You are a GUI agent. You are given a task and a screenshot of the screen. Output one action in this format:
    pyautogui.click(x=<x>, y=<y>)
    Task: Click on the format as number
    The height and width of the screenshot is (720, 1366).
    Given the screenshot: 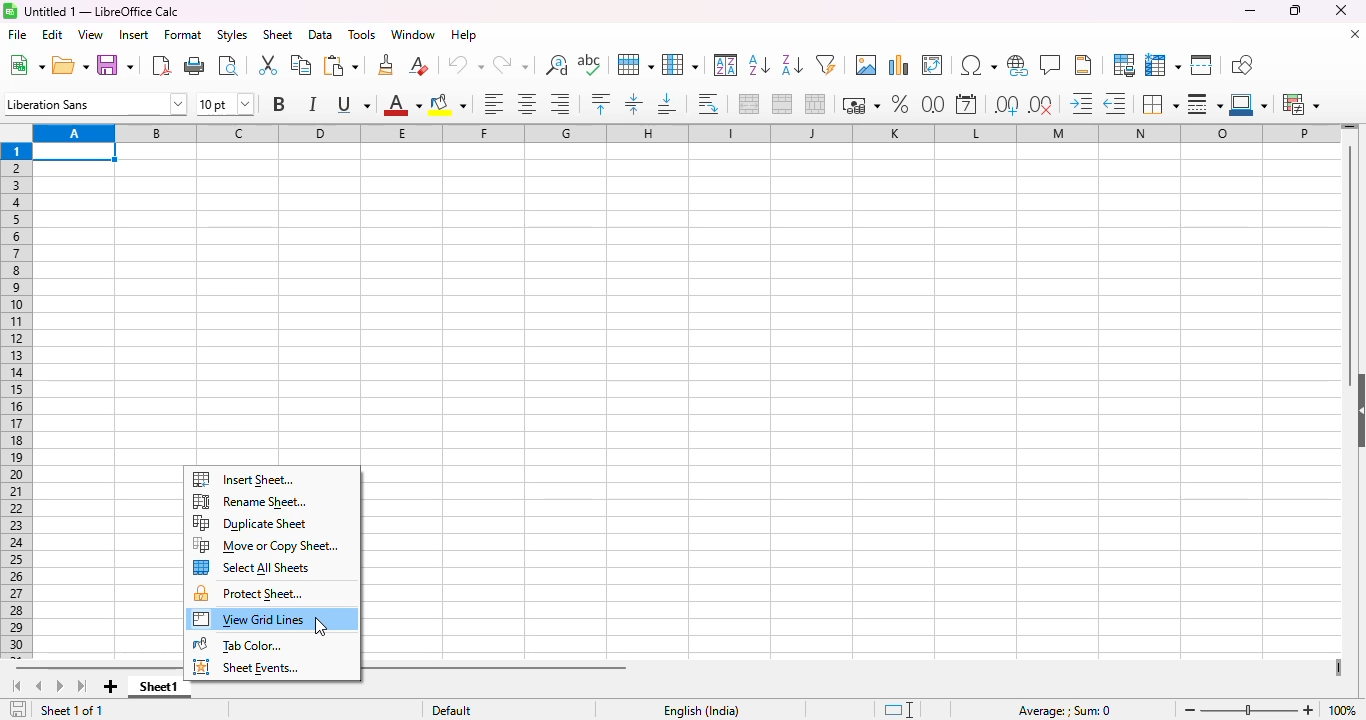 What is the action you would take?
    pyautogui.click(x=934, y=103)
    